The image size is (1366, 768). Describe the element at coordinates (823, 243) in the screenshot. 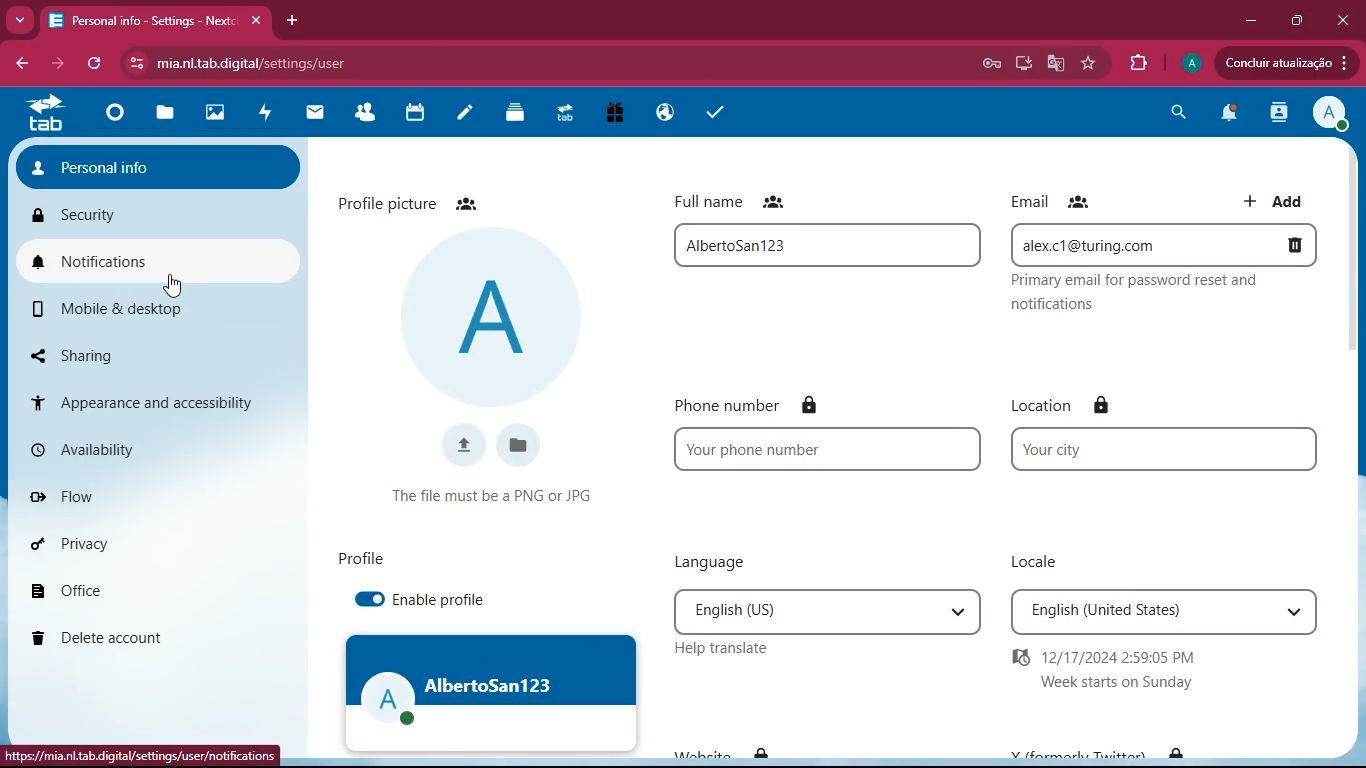

I see `AlbertoSan123` at that location.